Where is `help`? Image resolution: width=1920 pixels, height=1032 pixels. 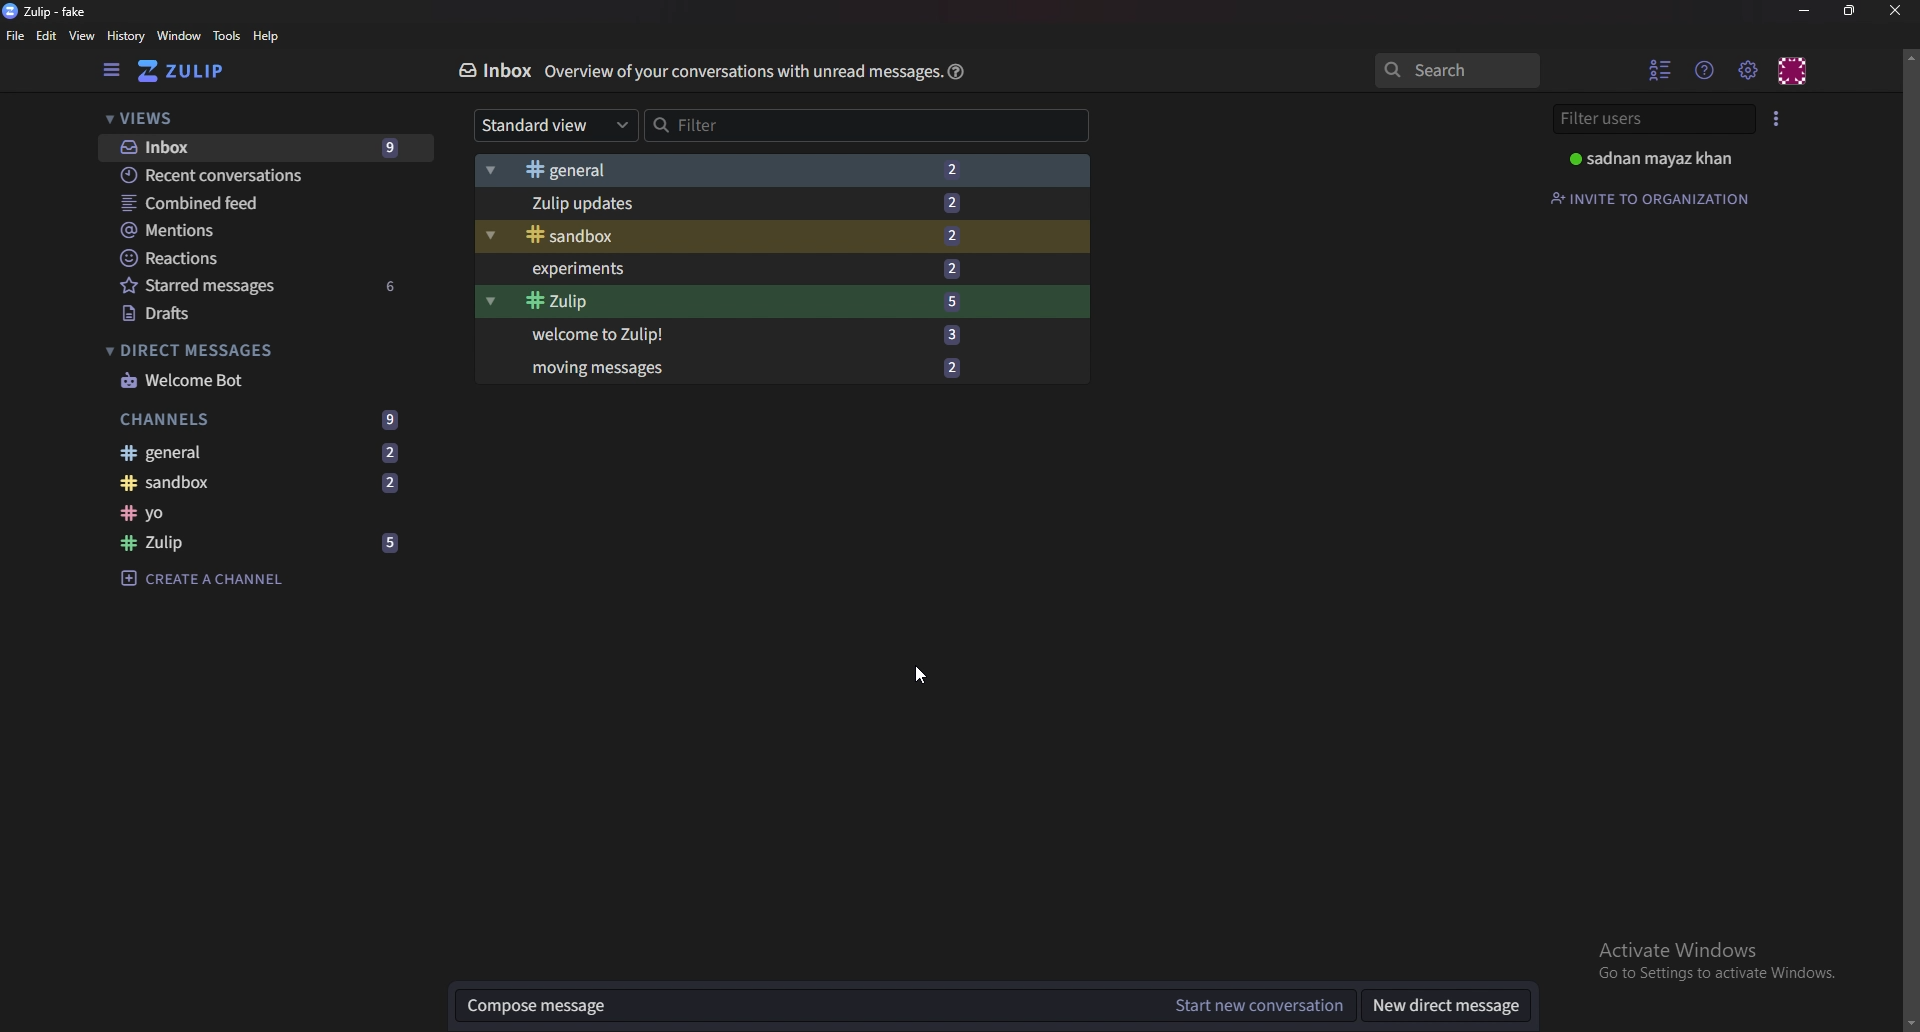
help is located at coordinates (270, 36).